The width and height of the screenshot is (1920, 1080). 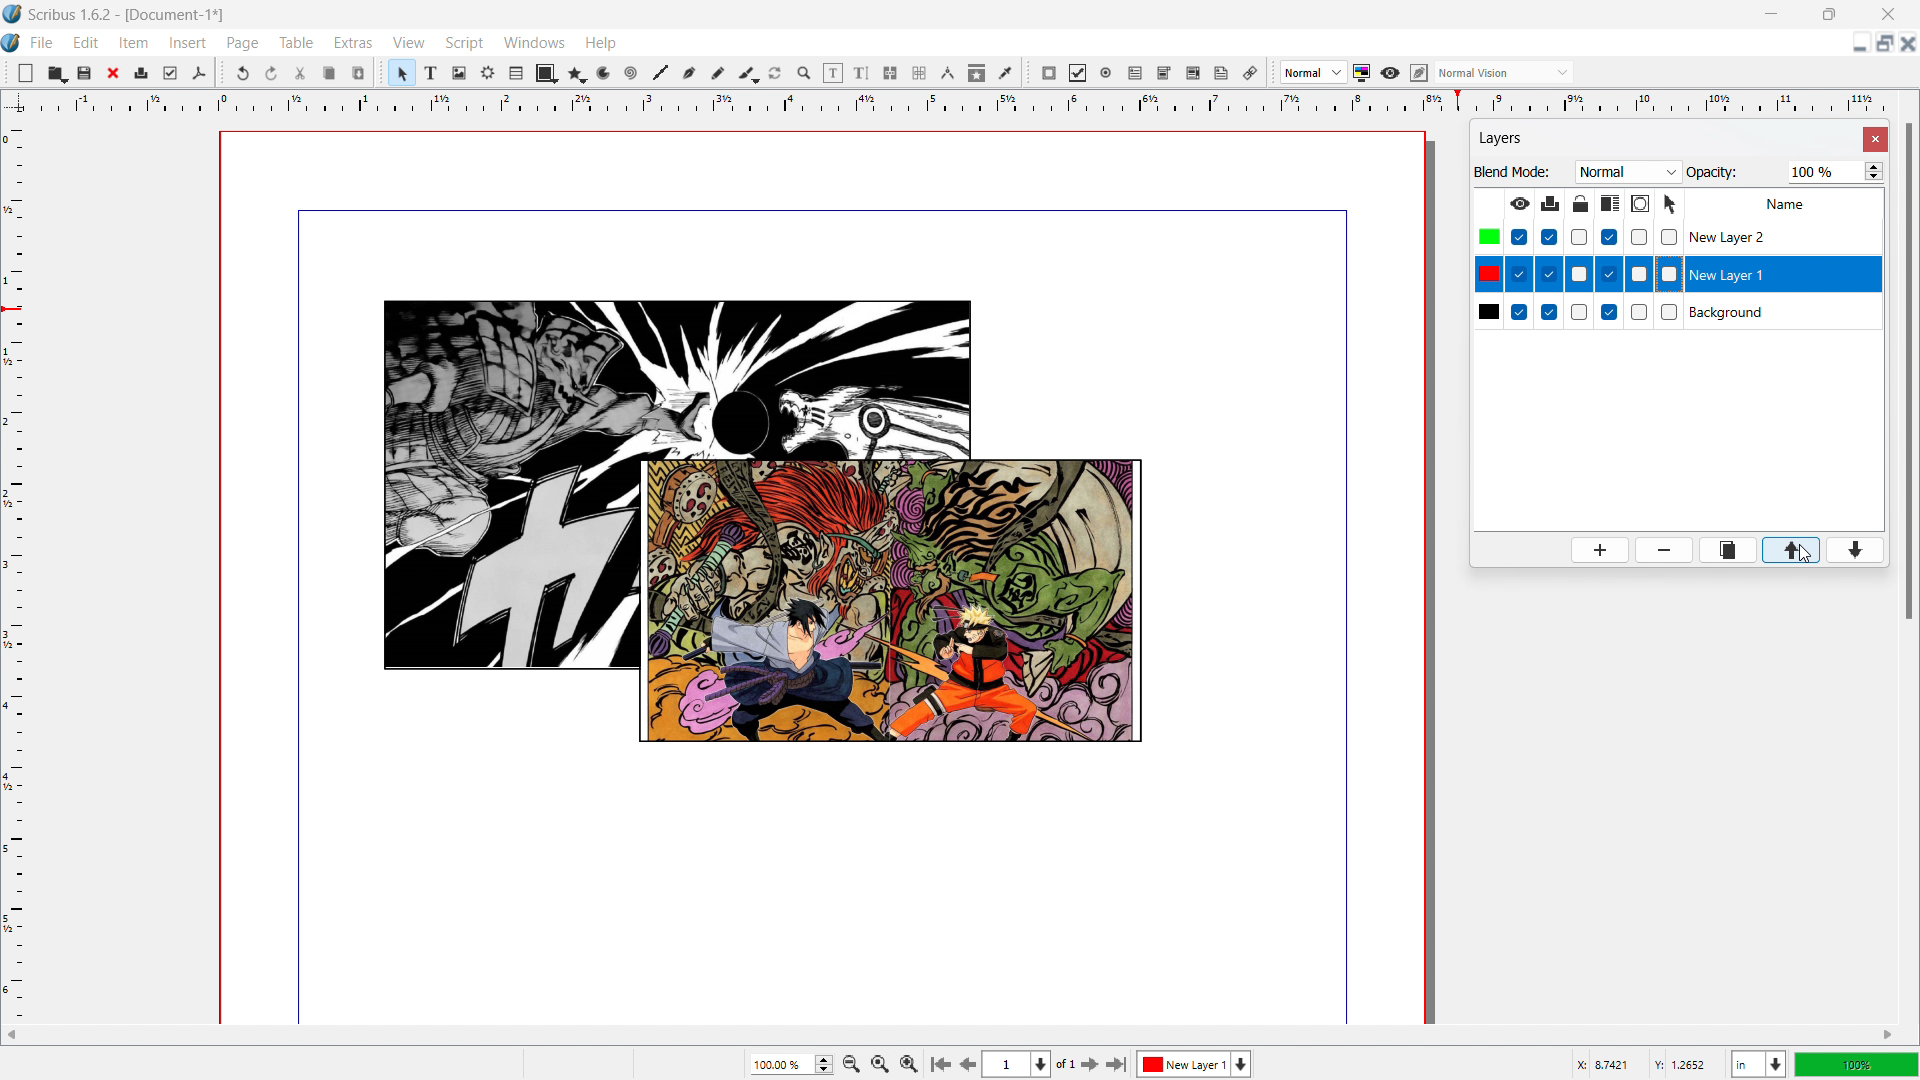 I want to click on select items, so click(x=403, y=73).